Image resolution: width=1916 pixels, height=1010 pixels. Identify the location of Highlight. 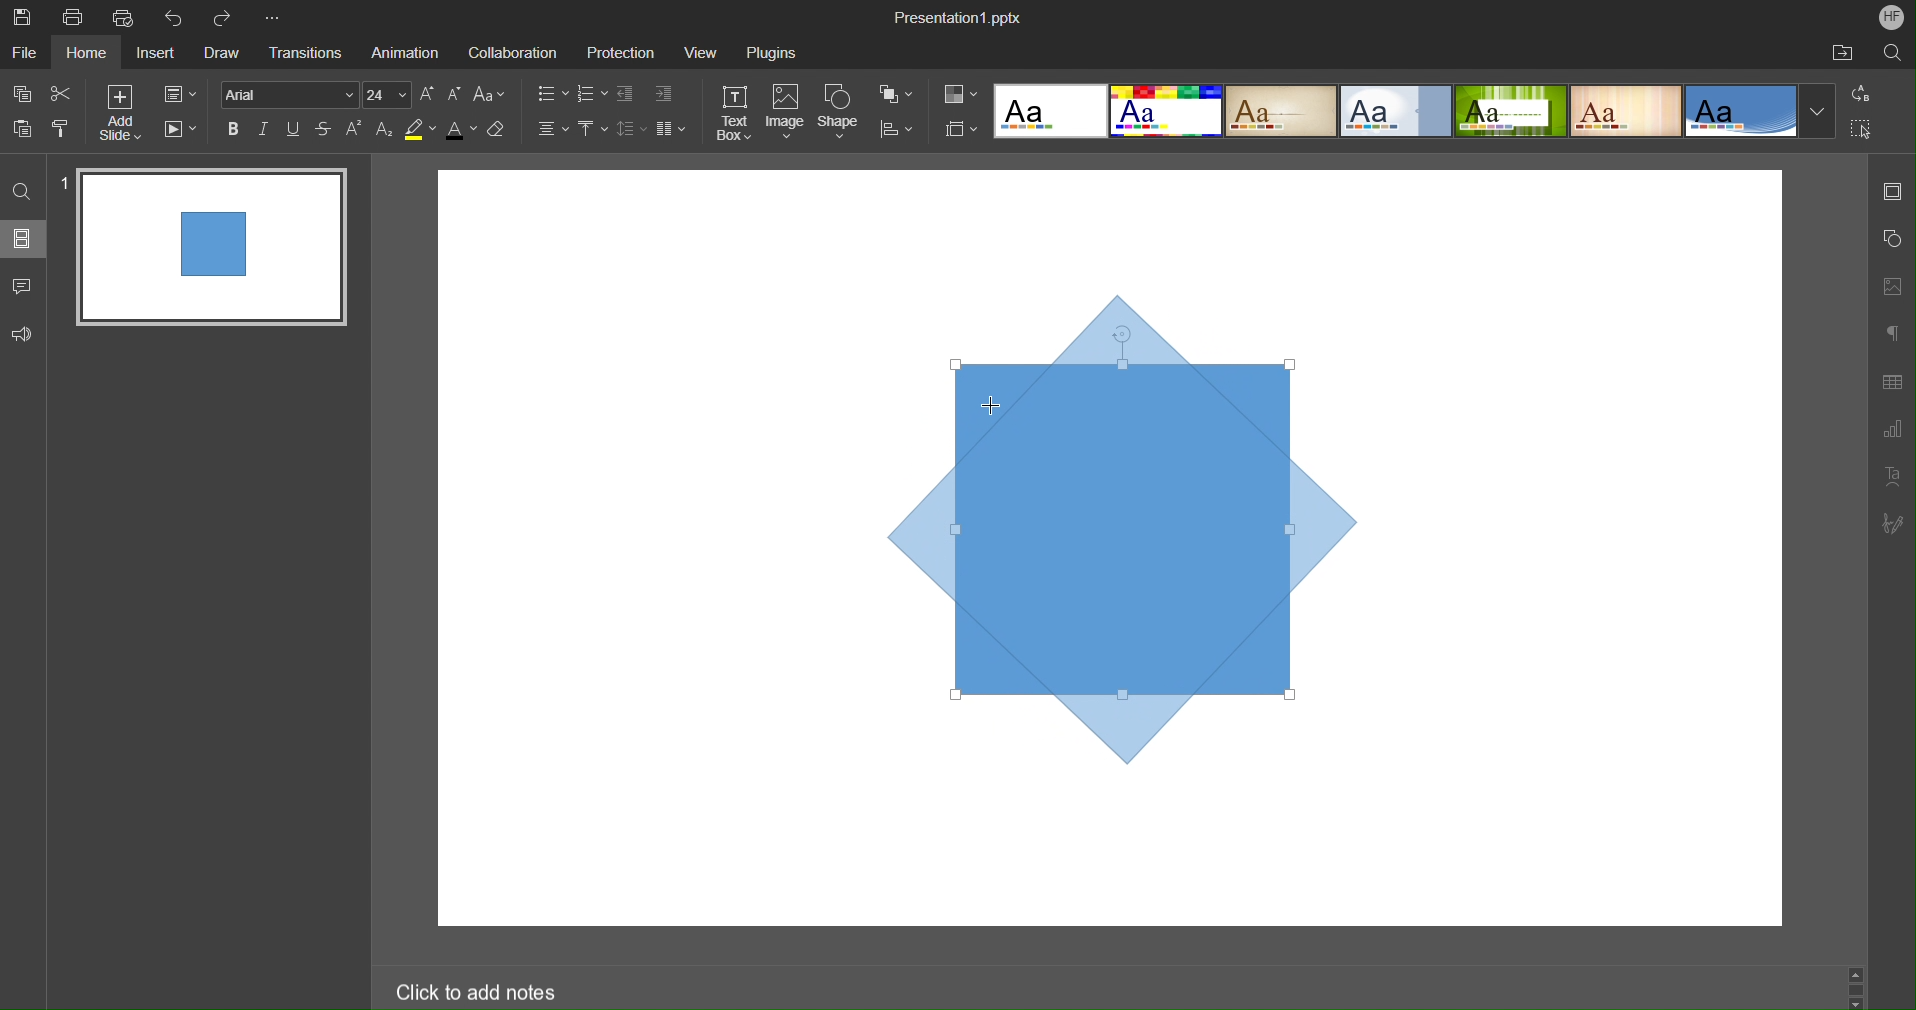
(421, 129).